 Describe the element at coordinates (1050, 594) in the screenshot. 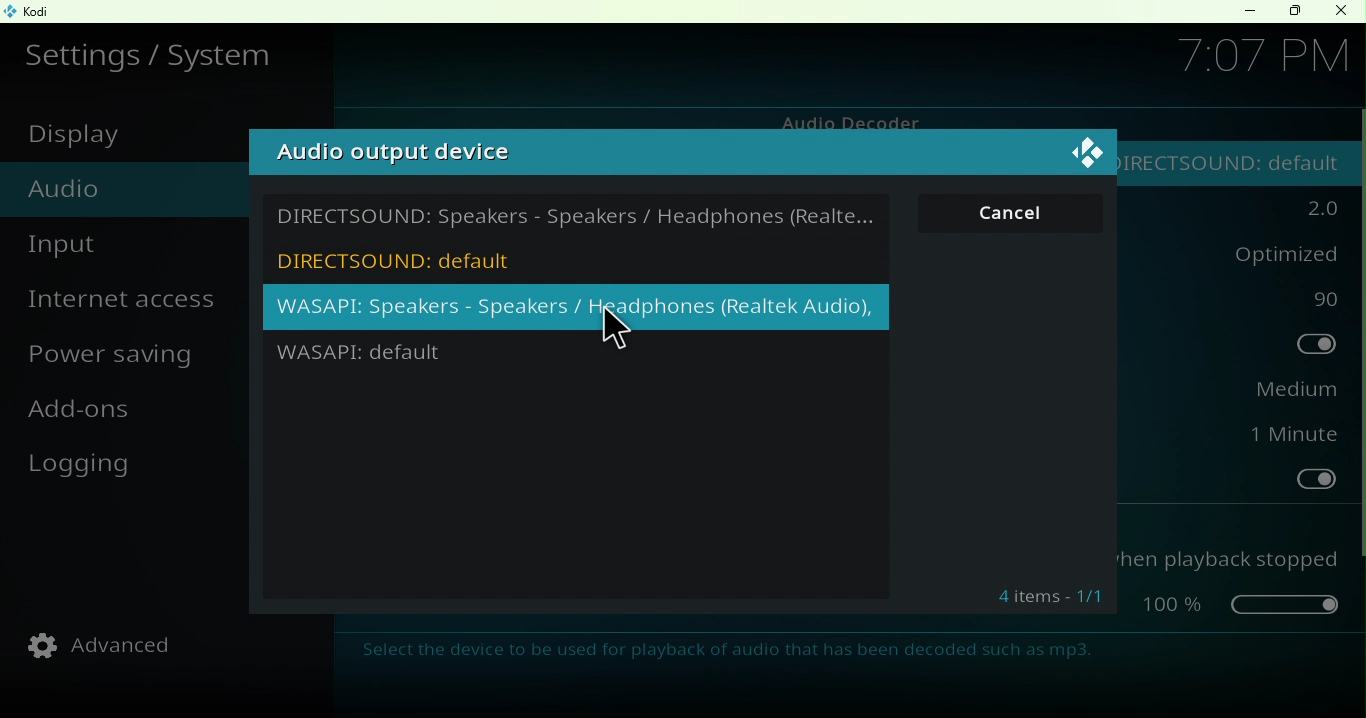

I see `` at that location.